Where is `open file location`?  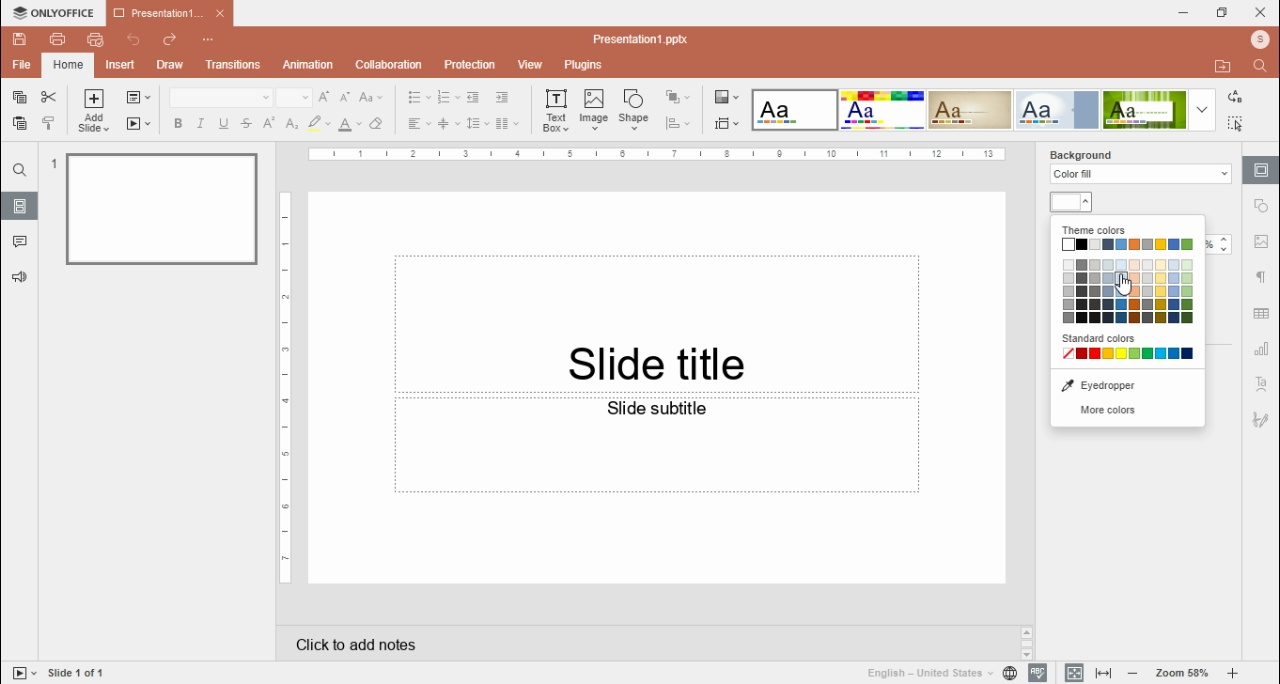
open file location is located at coordinates (1224, 68).